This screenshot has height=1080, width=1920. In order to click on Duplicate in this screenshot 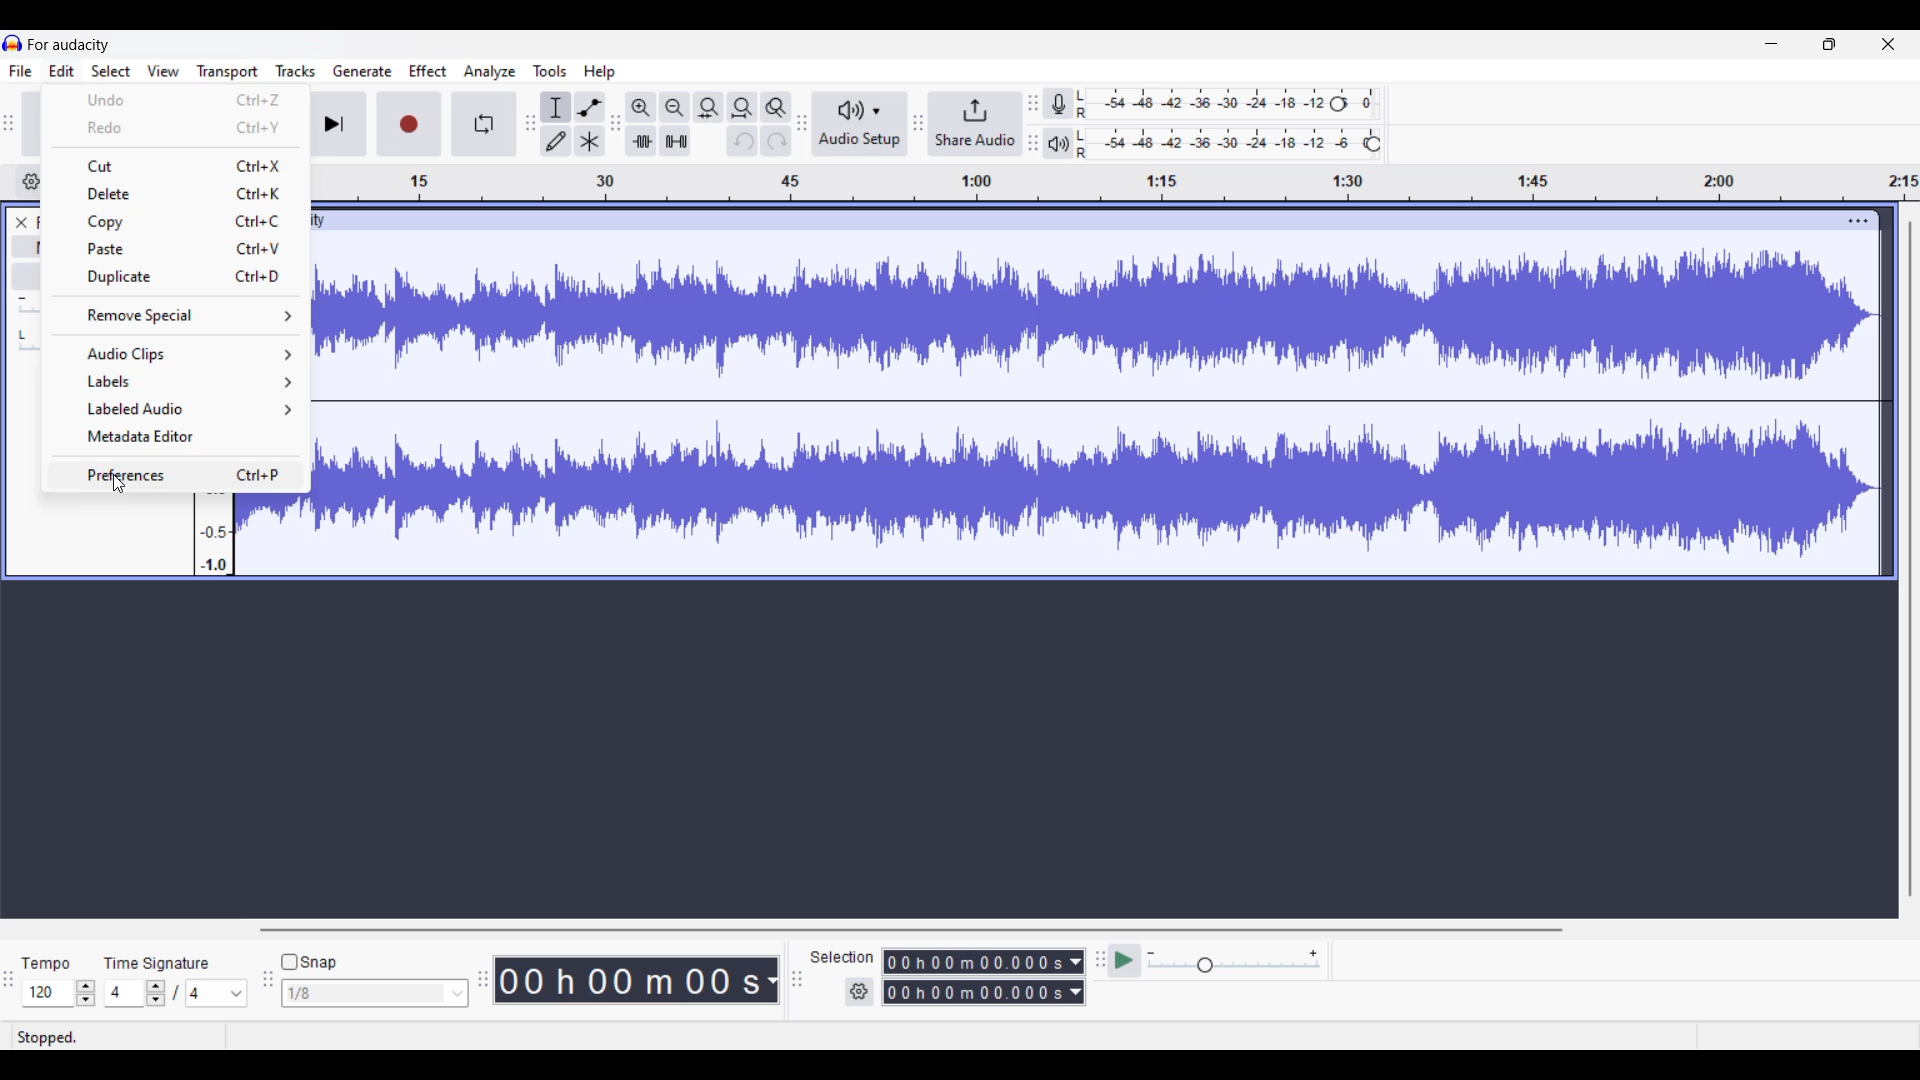, I will do `click(177, 277)`.